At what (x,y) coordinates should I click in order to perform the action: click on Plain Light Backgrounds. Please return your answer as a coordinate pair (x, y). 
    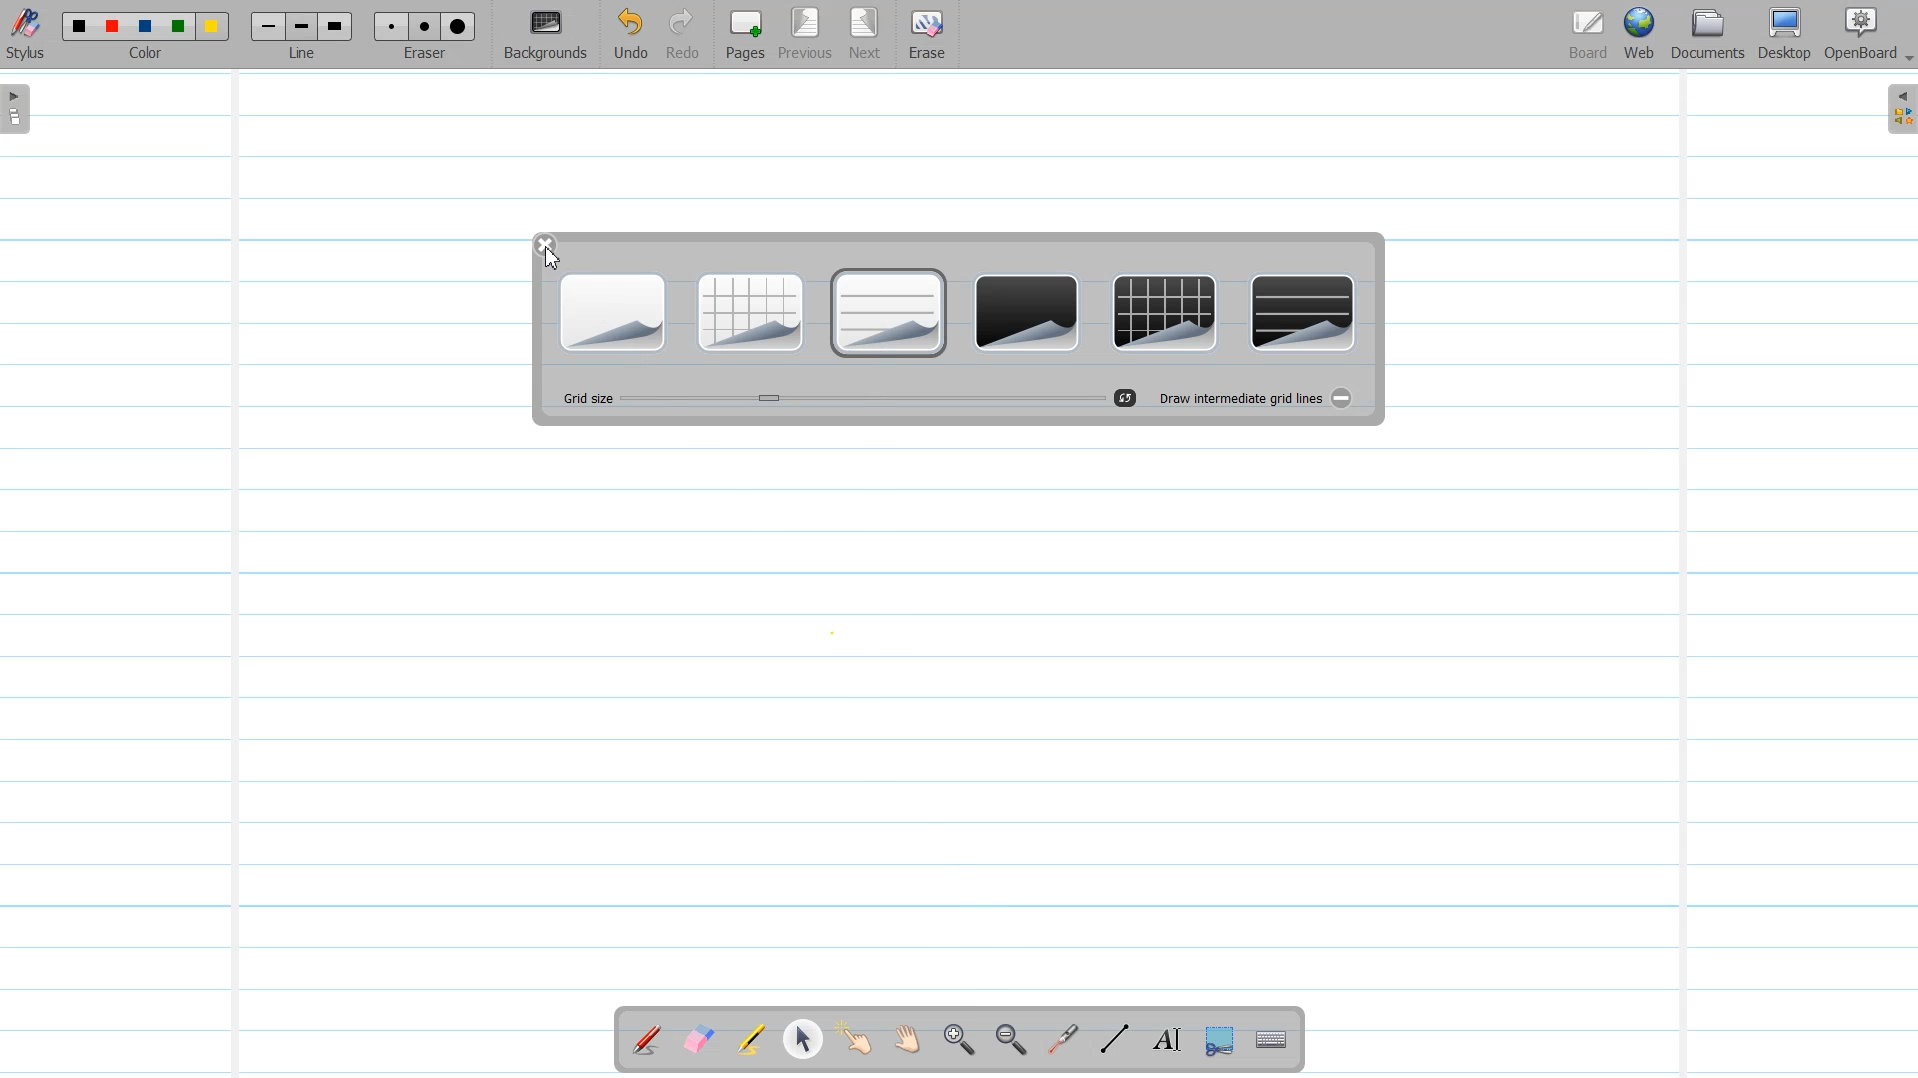
    Looking at the image, I should click on (612, 313).